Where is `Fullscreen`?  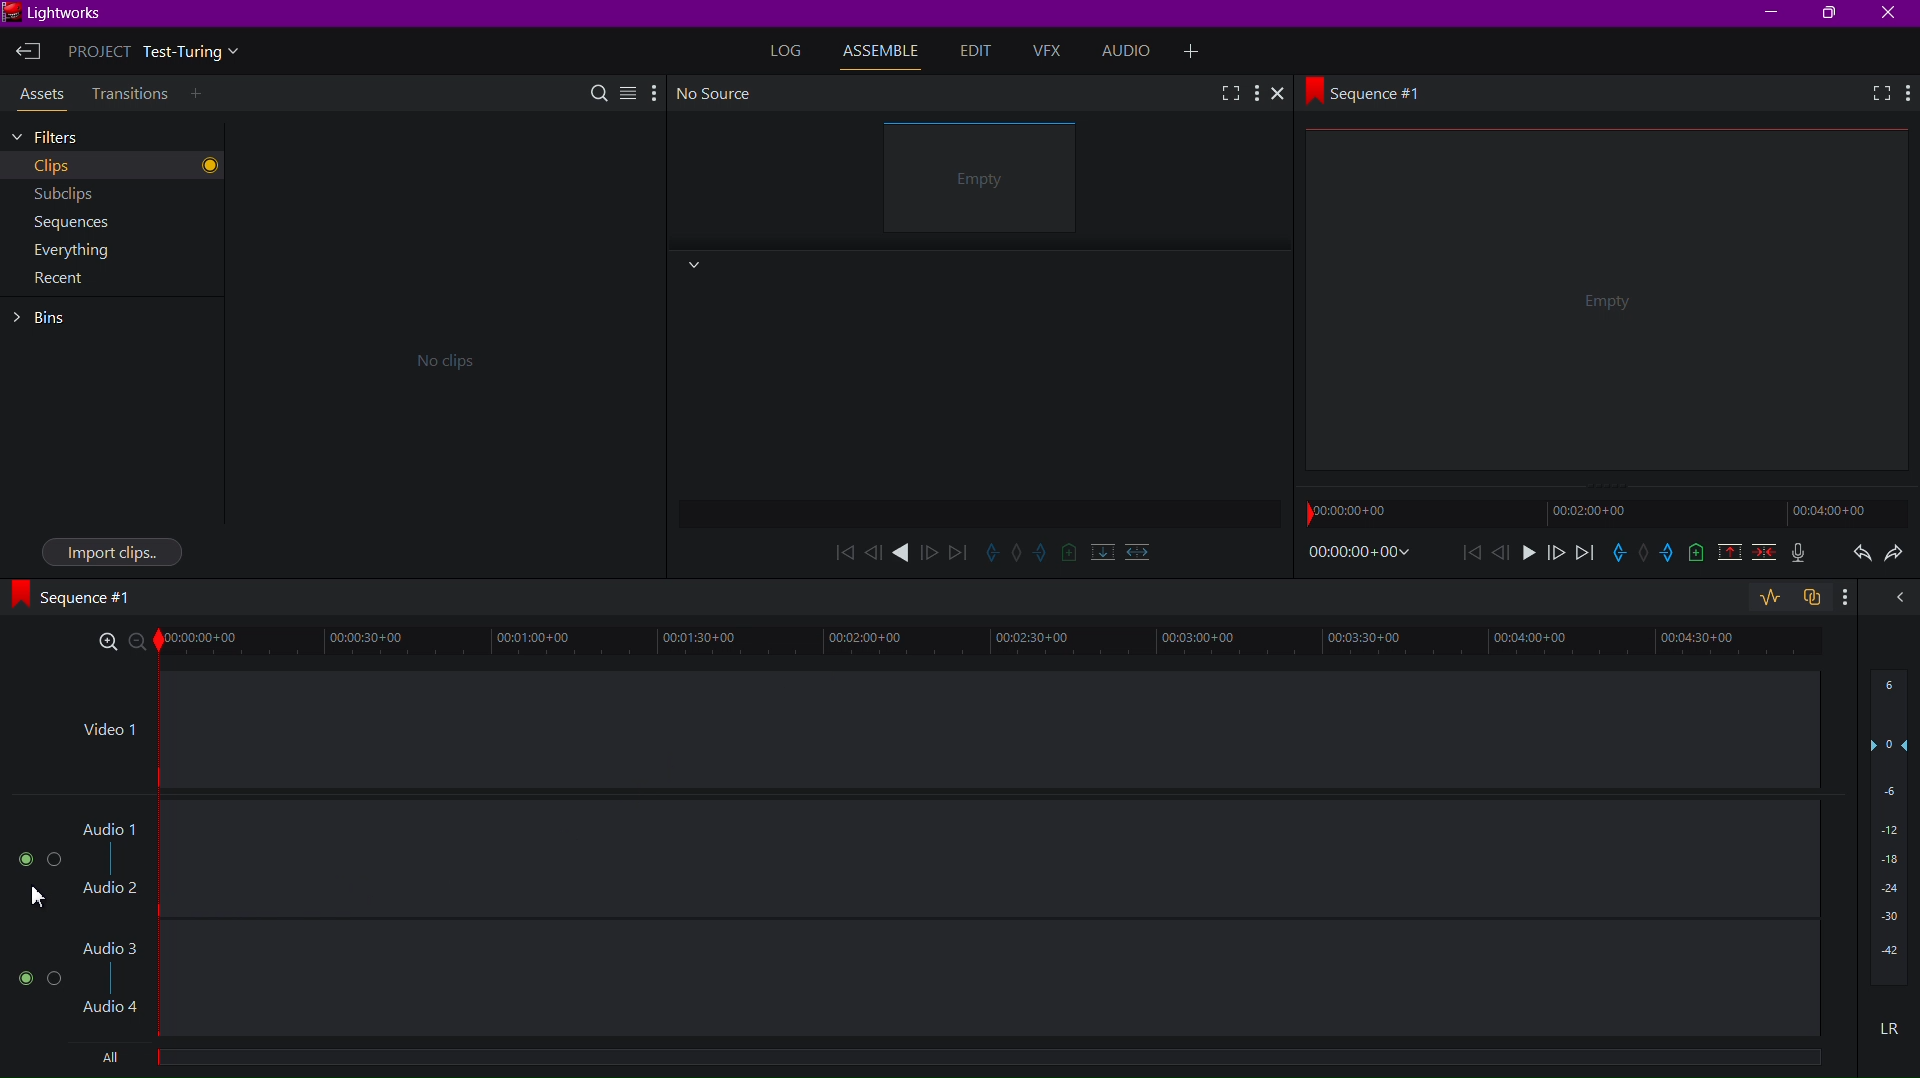 Fullscreen is located at coordinates (1871, 95).